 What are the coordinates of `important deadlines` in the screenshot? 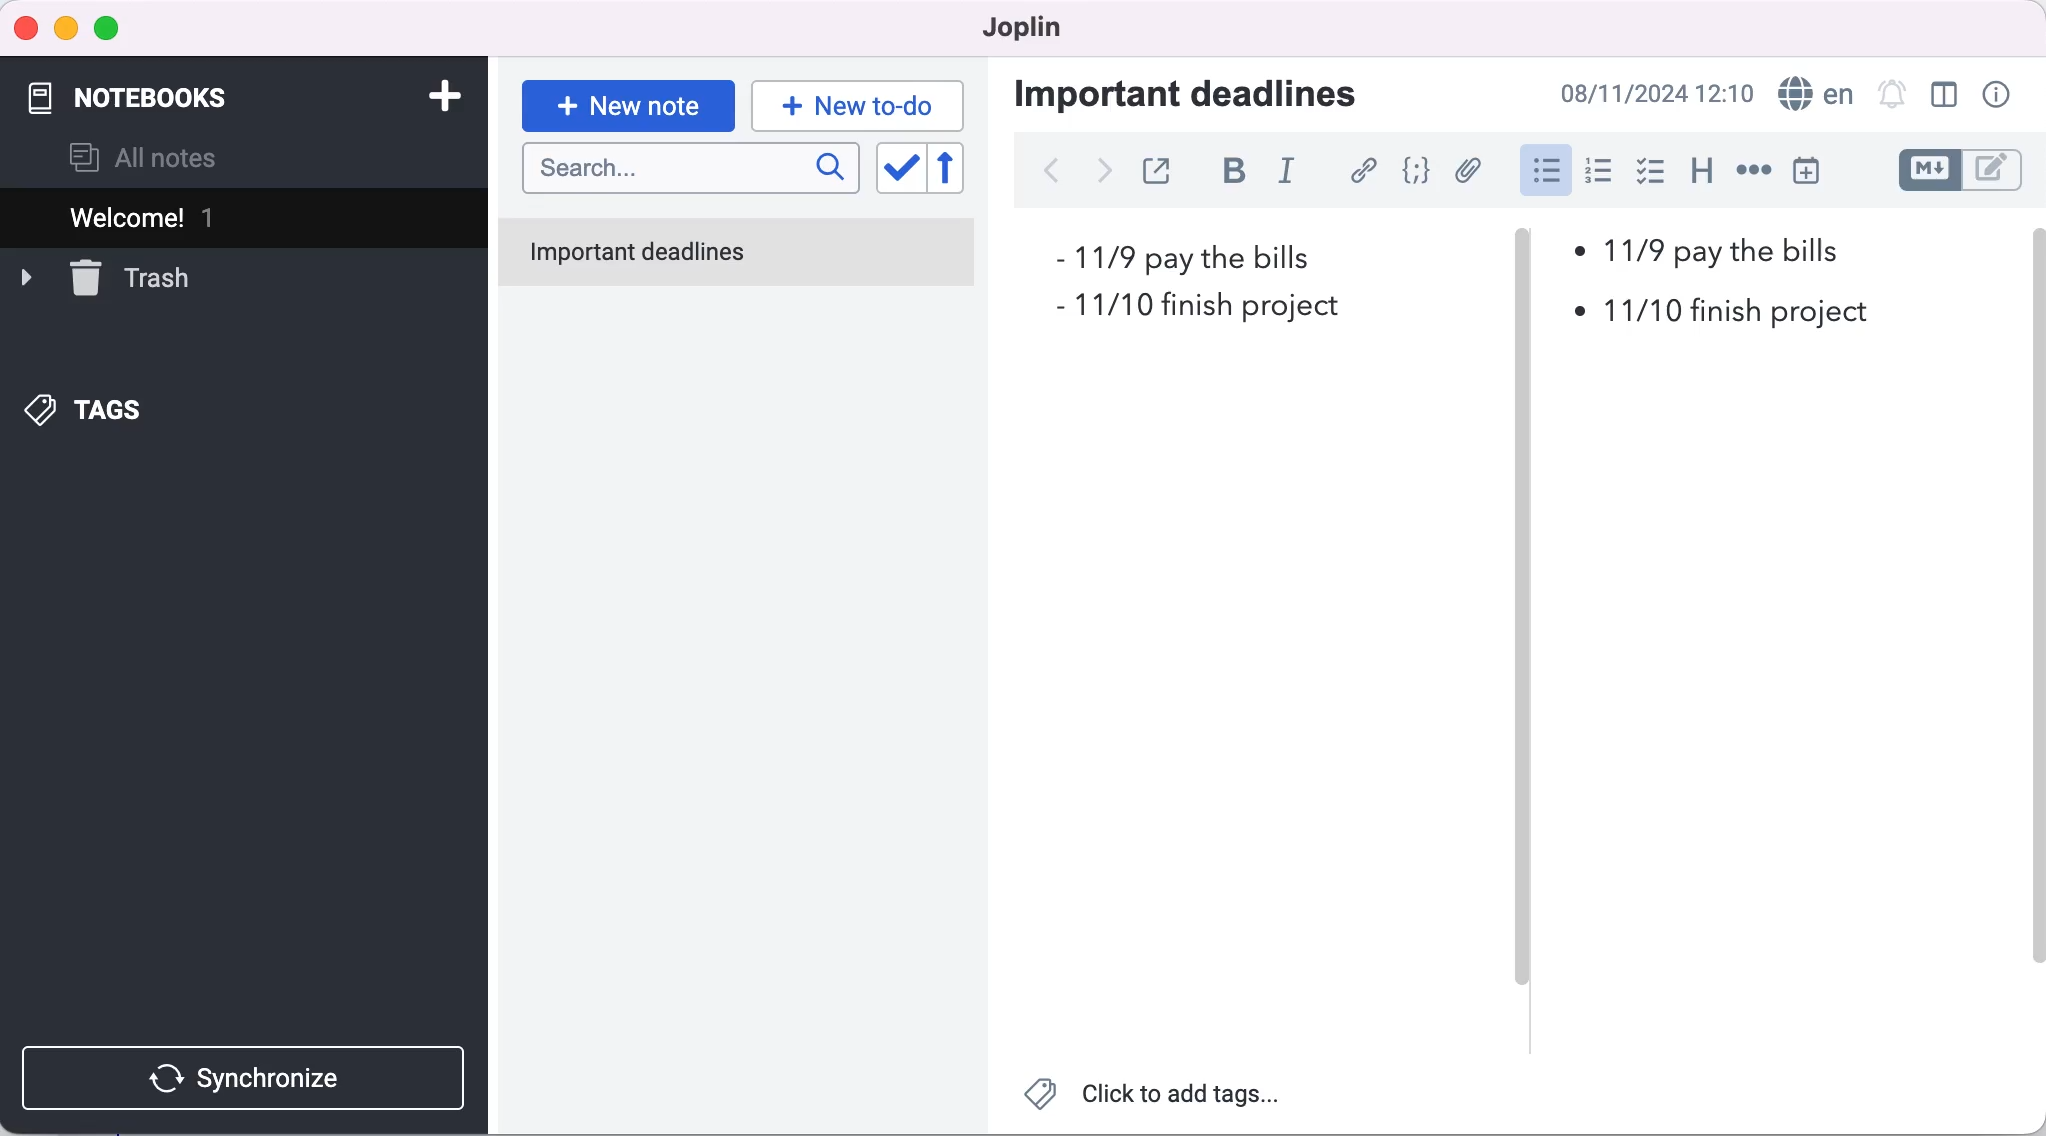 It's located at (1207, 98).